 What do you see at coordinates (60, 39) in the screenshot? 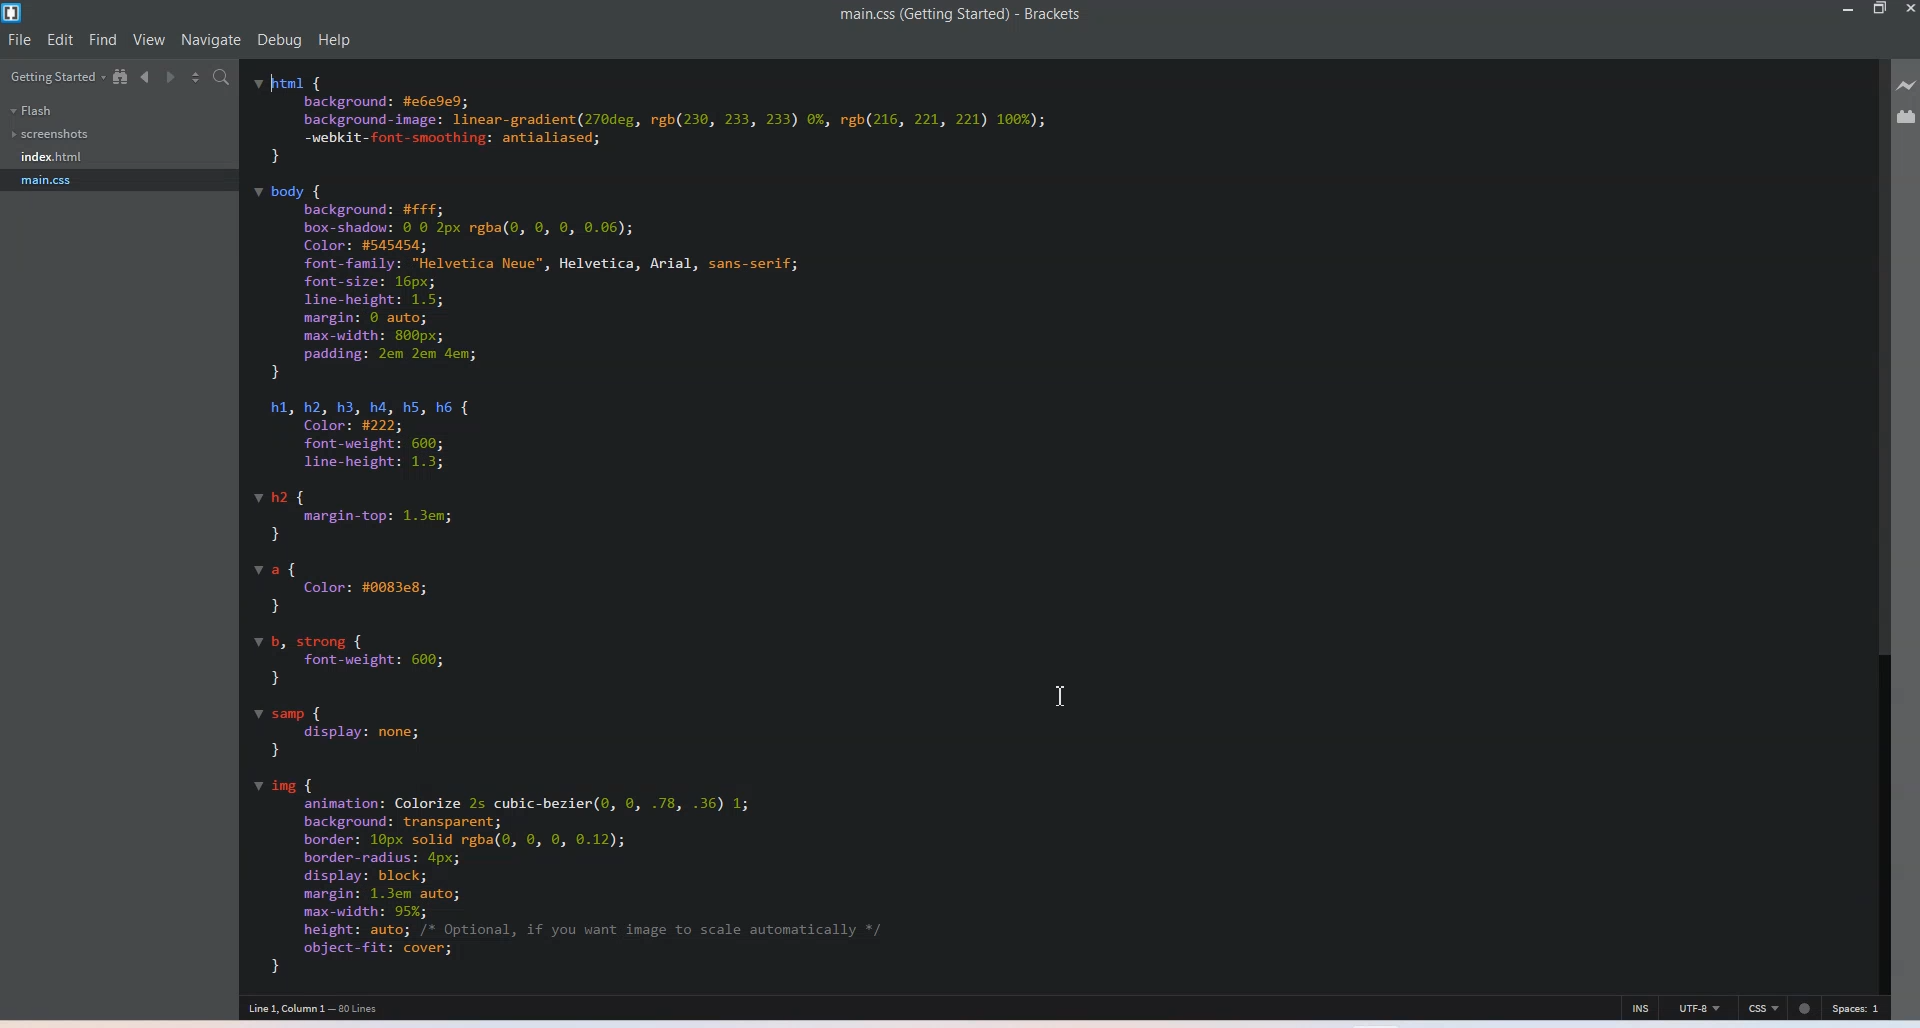
I see `Edit` at bounding box center [60, 39].